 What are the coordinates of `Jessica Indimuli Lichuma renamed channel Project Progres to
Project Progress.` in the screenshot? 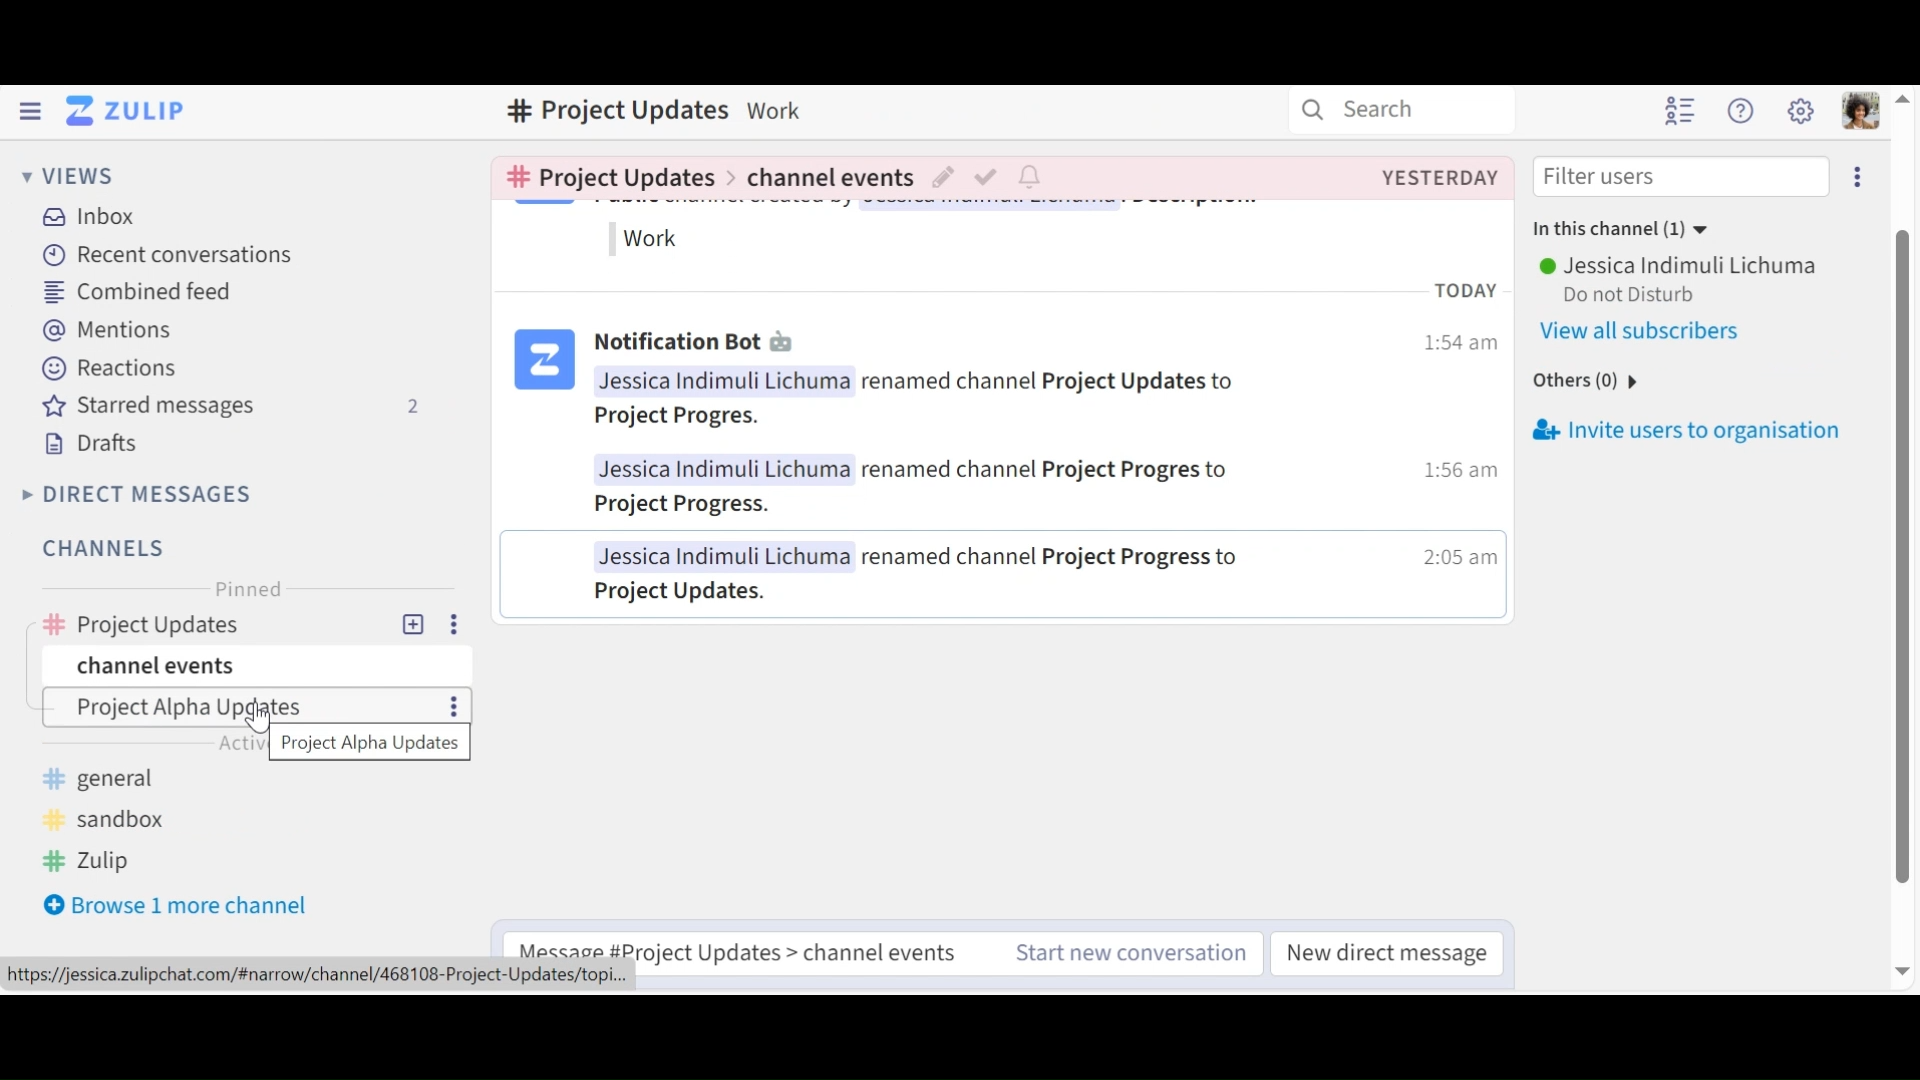 It's located at (931, 485).